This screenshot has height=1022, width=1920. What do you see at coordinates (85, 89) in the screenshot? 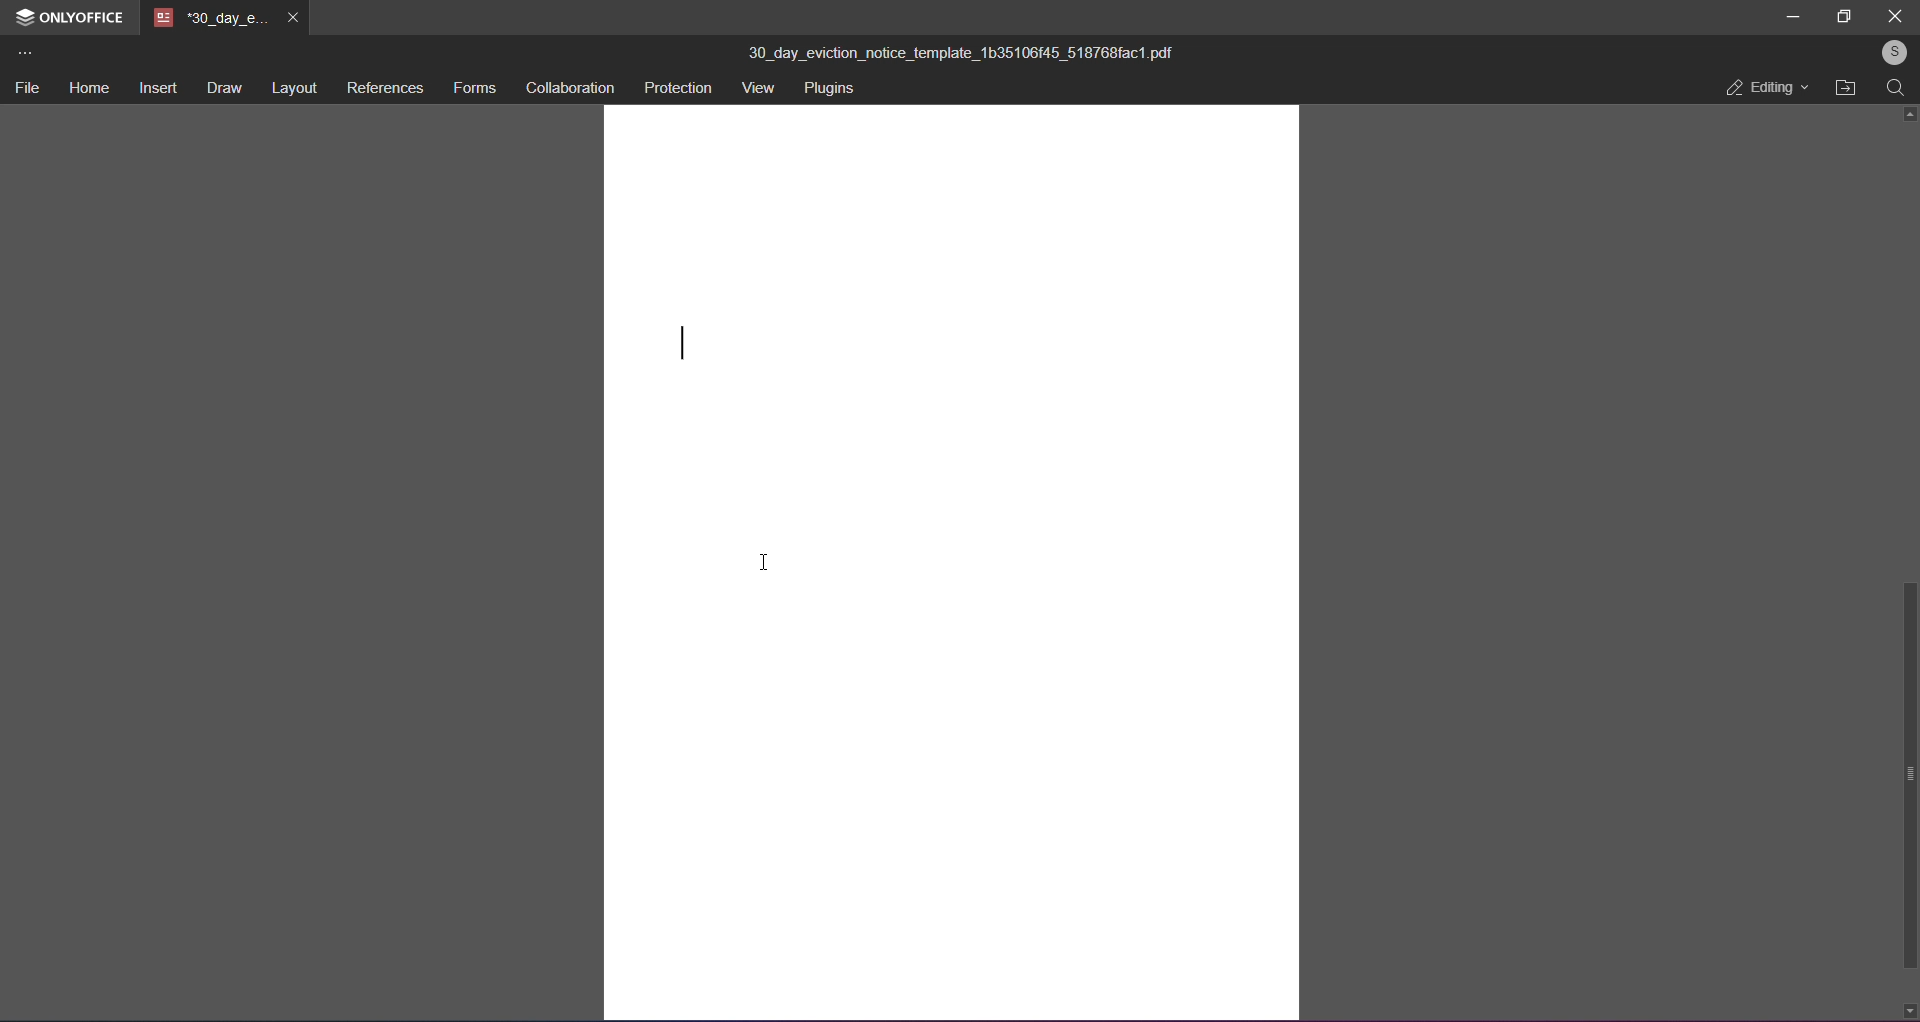
I see `home` at bounding box center [85, 89].